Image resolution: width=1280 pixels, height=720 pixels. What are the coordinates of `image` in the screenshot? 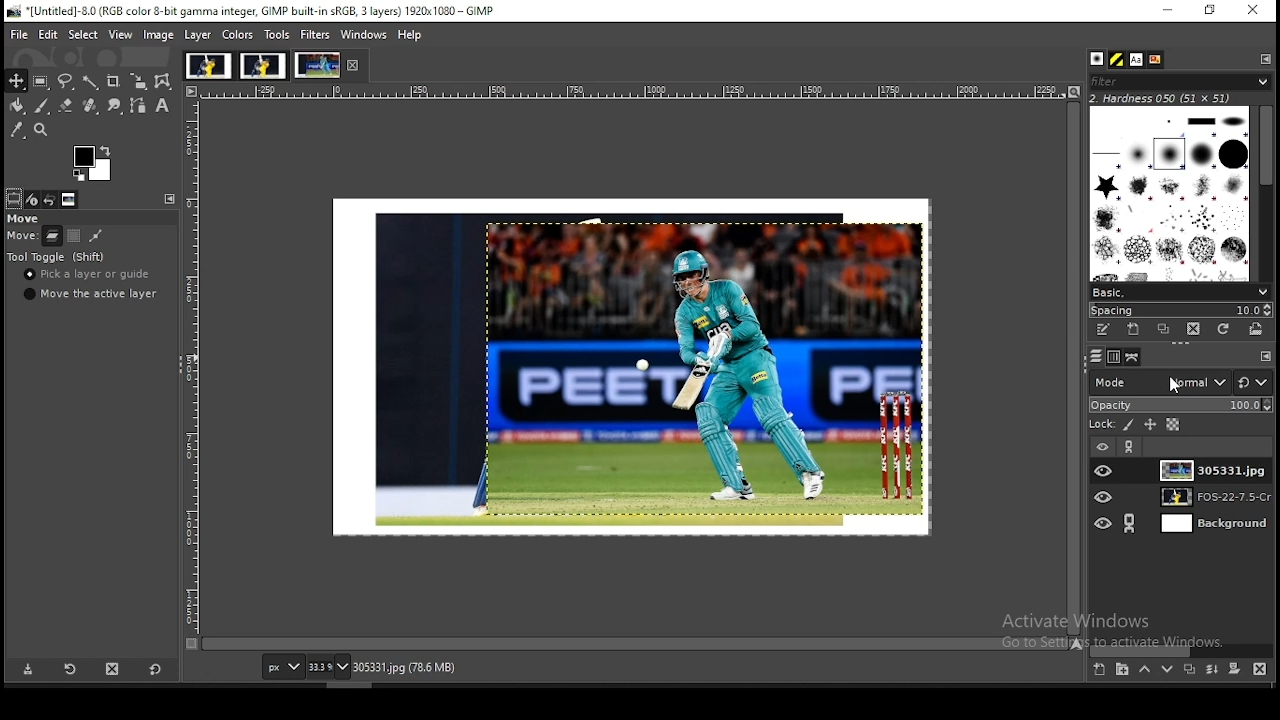 It's located at (262, 64).